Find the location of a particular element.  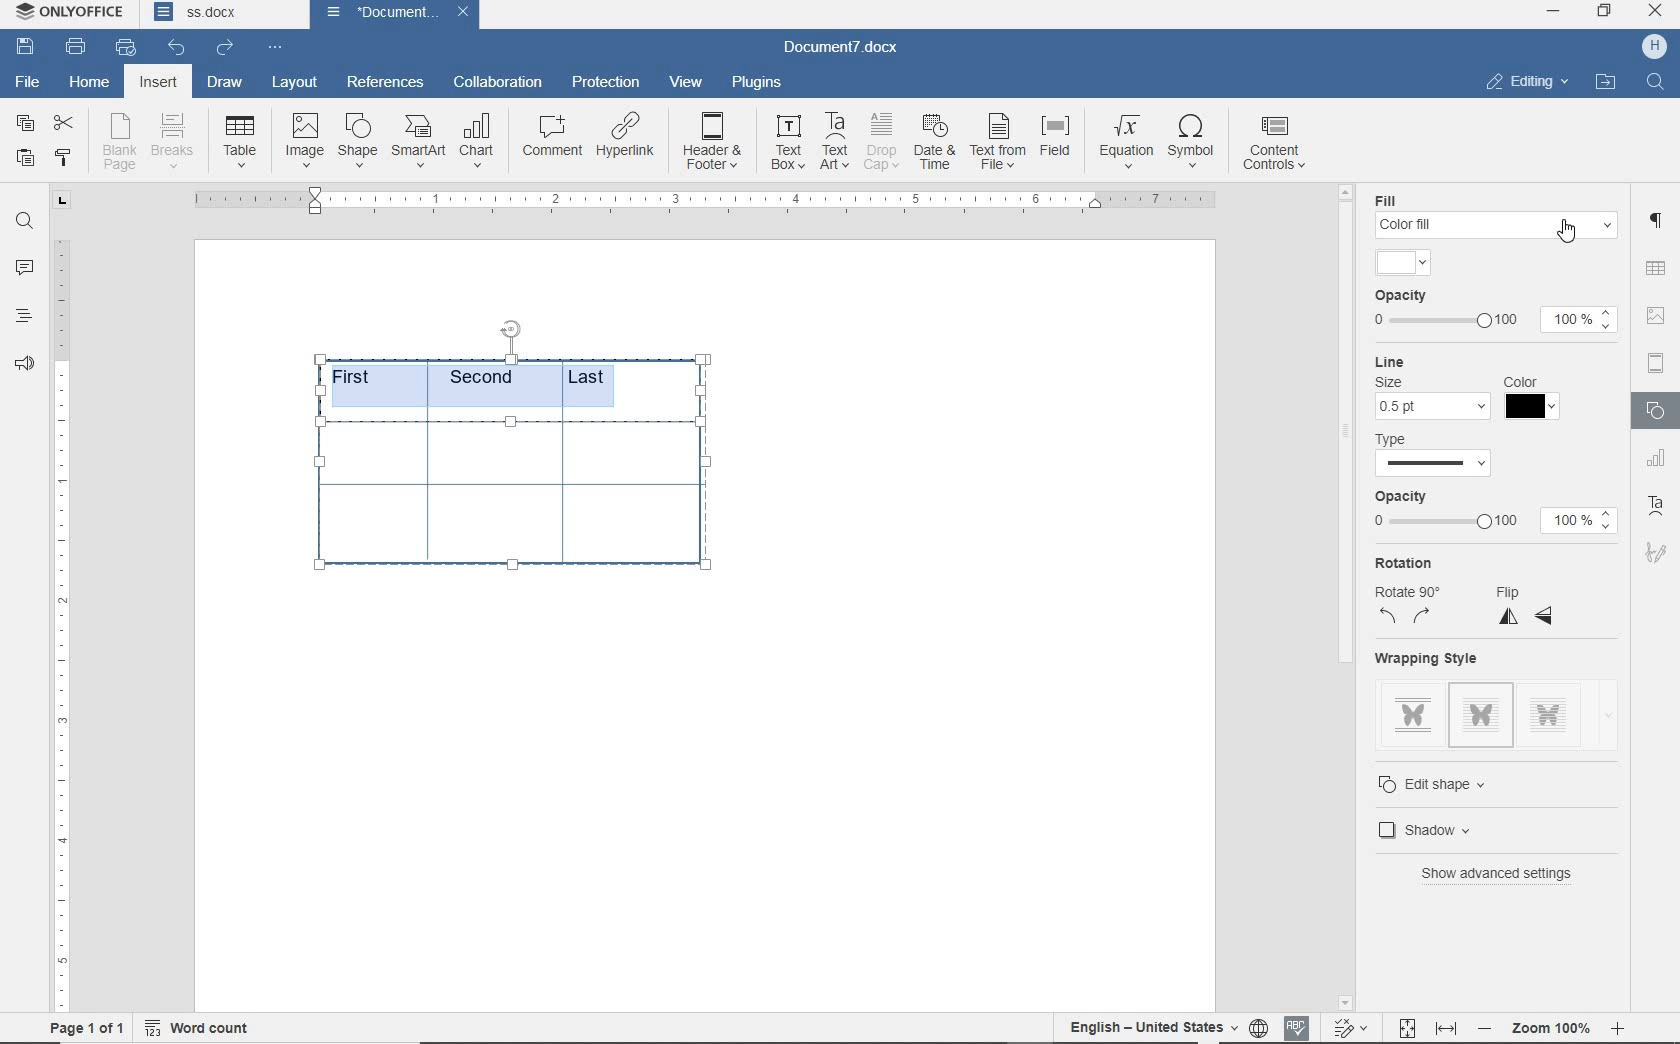

100% is located at coordinates (1581, 318).